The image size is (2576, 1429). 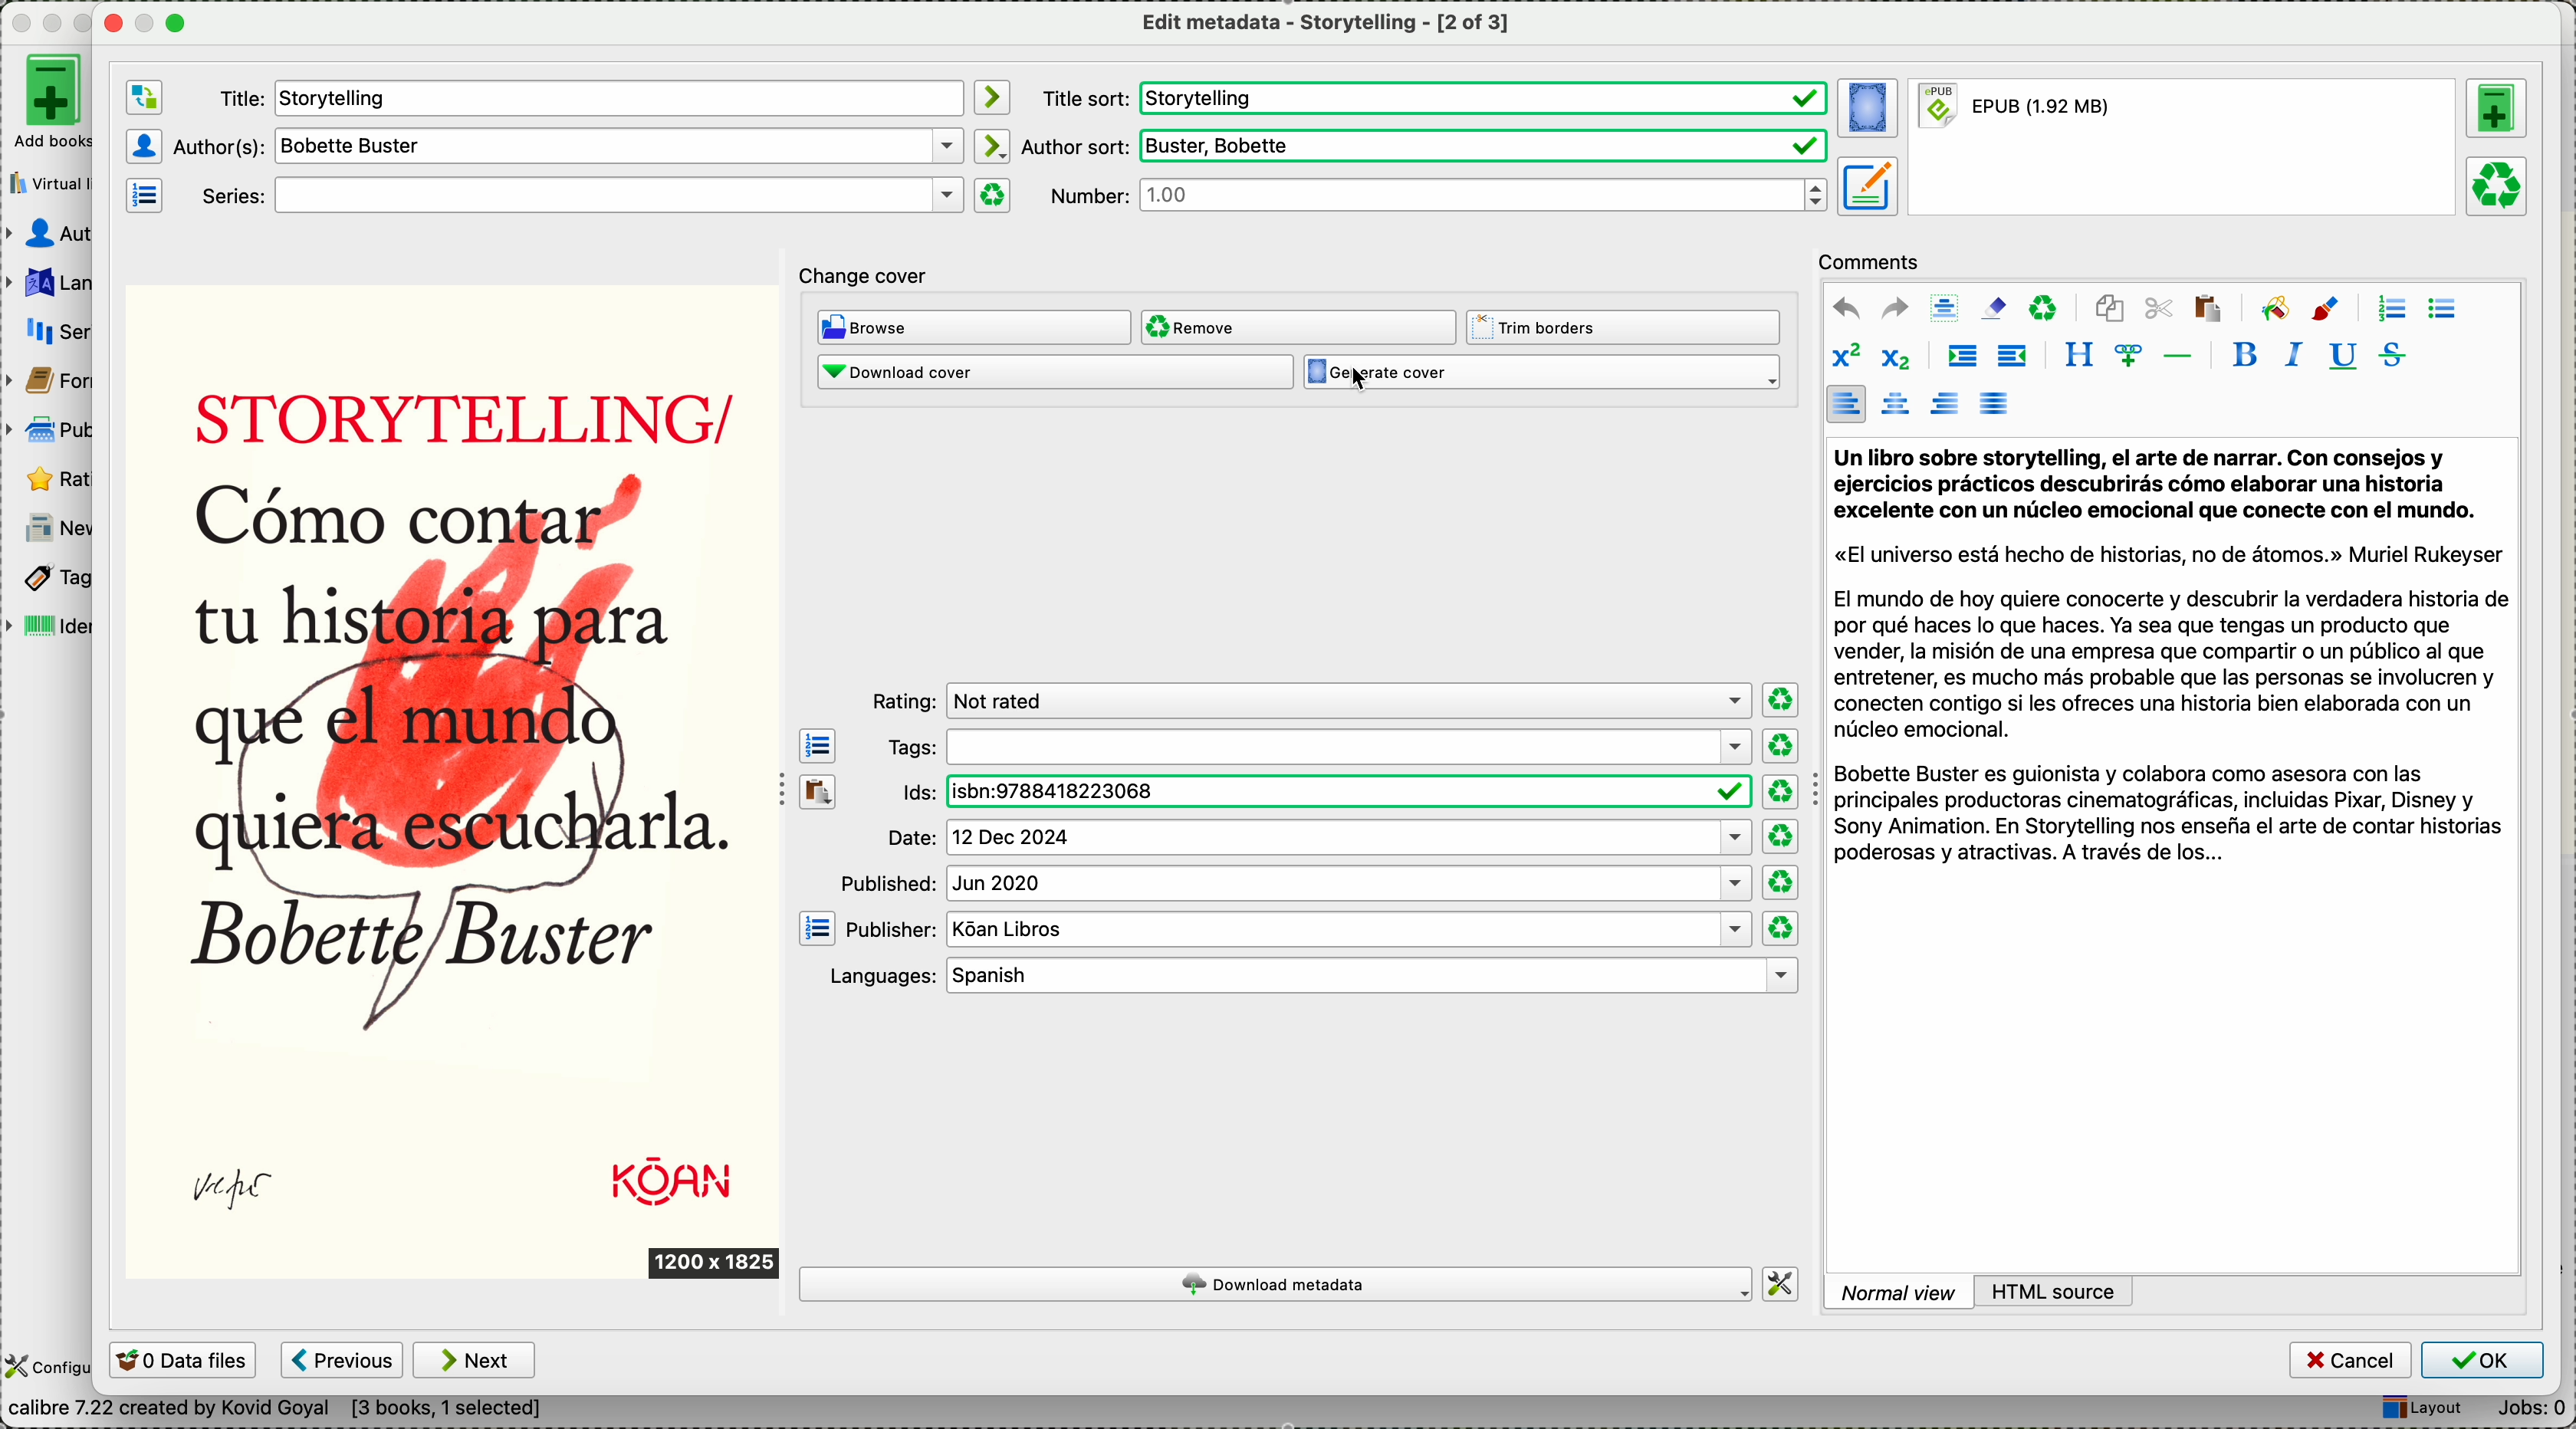 I want to click on clear date, so click(x=1779, y=699).